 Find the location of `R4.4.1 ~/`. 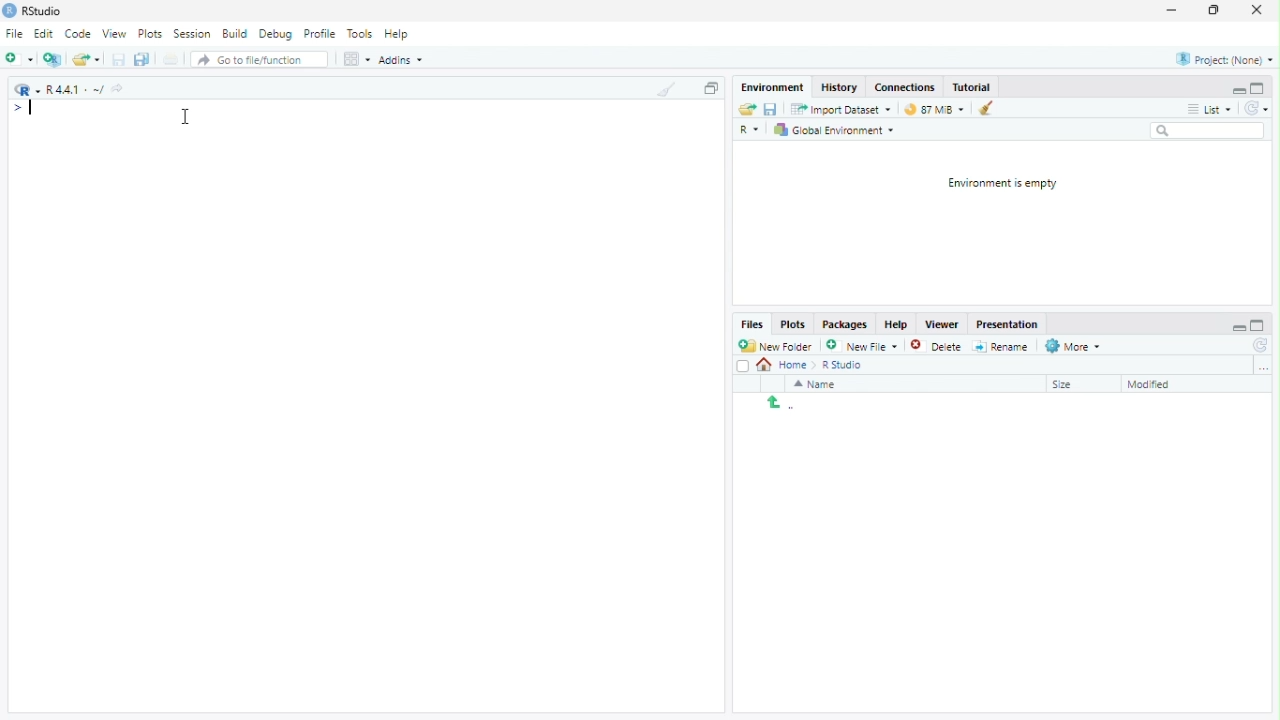

R4.4.1 ~/ is located at coordinates (75, 89).